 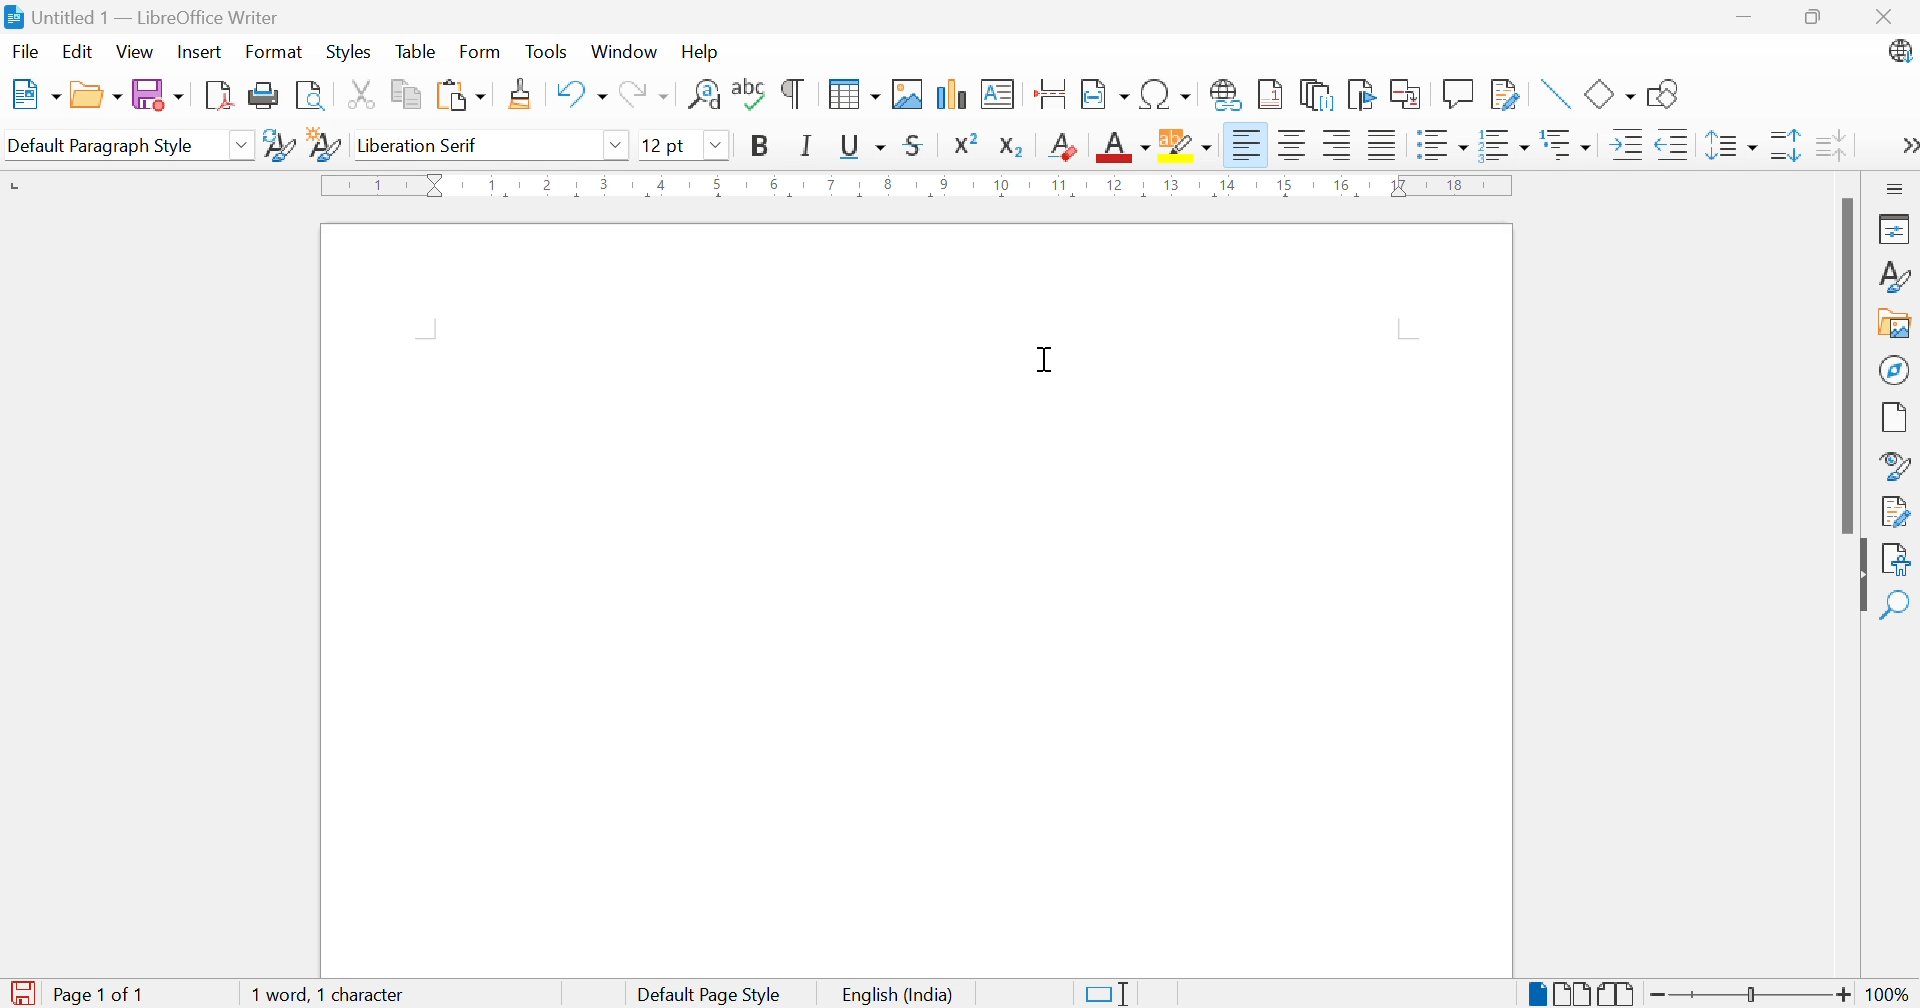 I want to click on Gallery, so click(x=1895, y=325).